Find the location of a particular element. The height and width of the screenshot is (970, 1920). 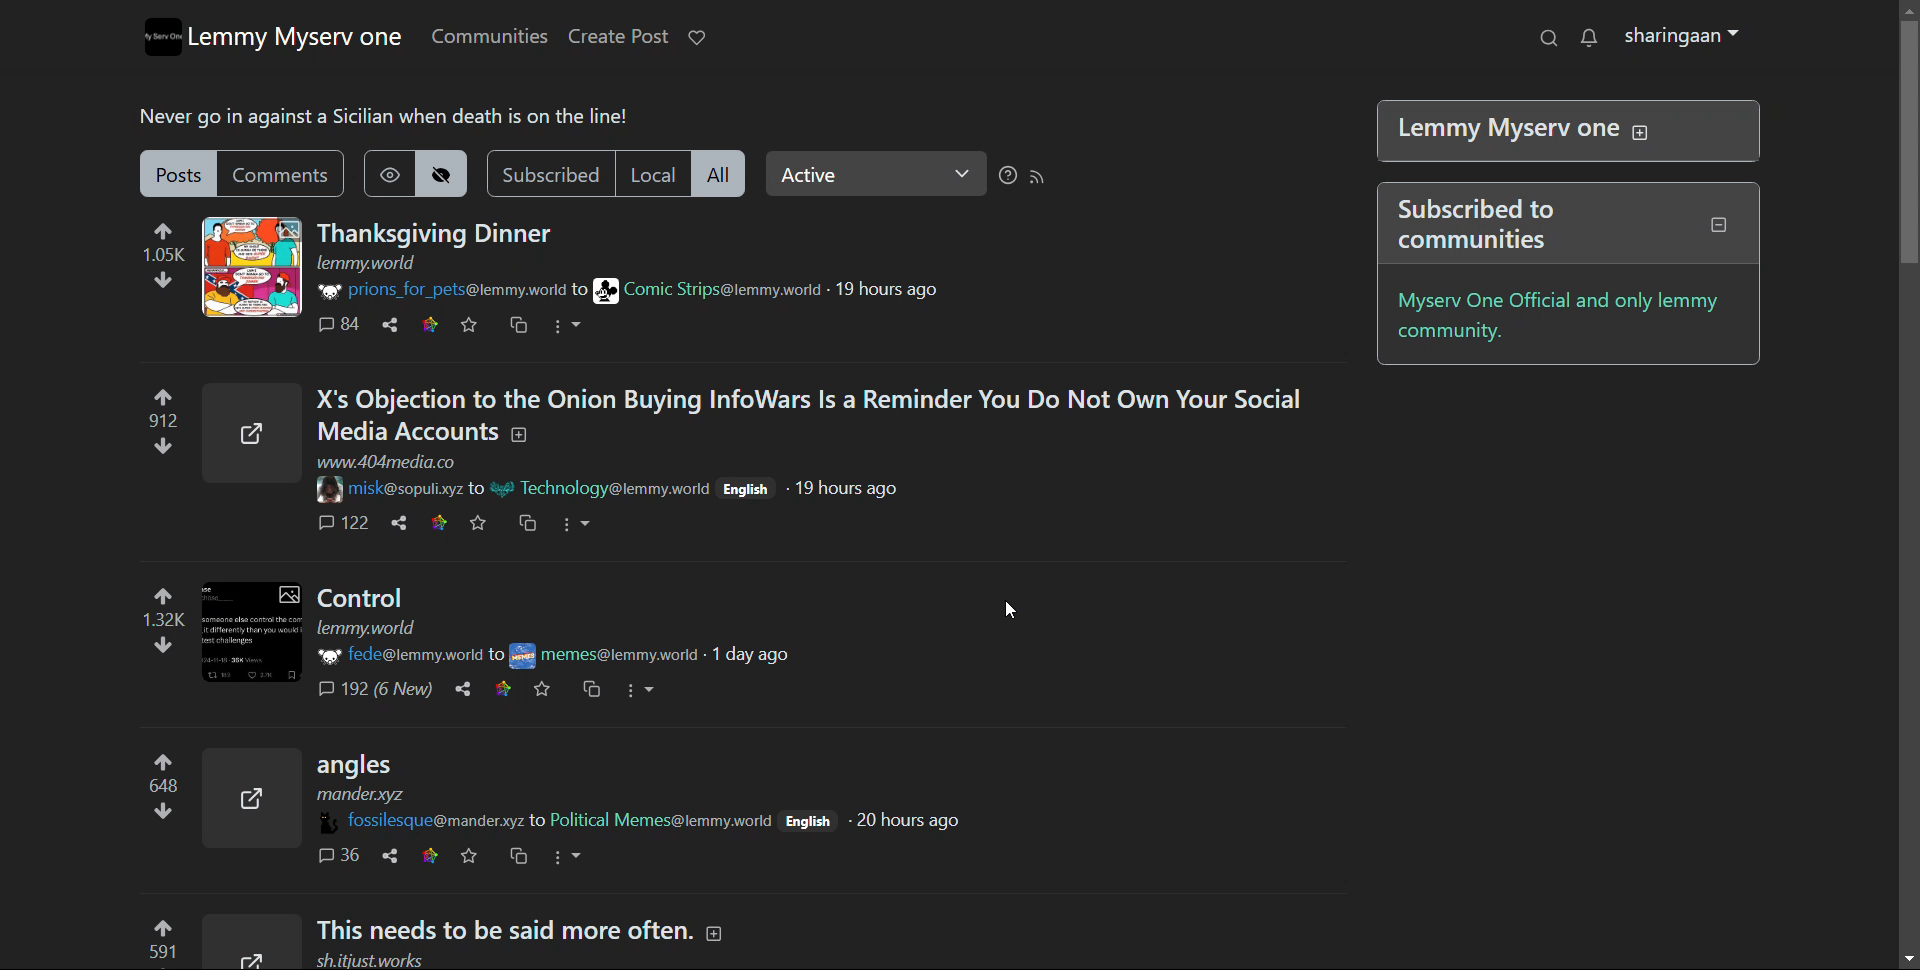

all is located at coordinates (722, 175).